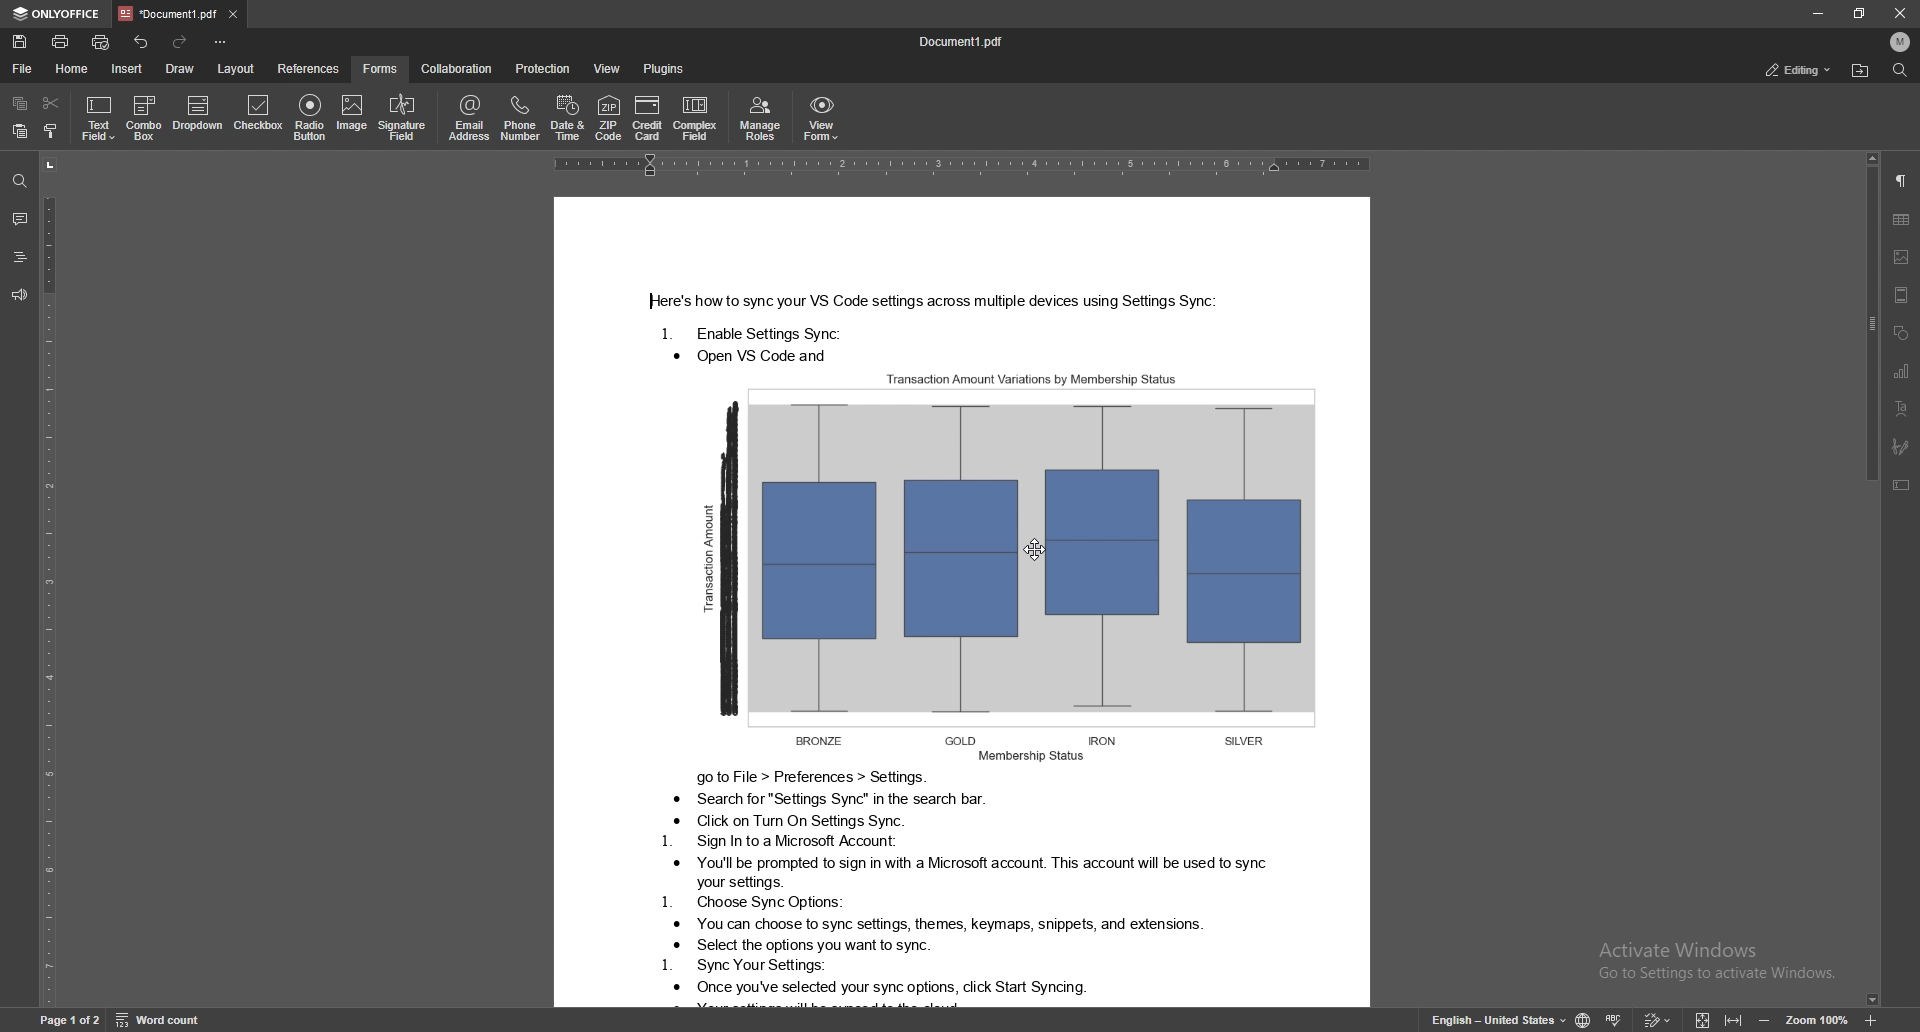 The image size is (1920, 1032). Describe the element at coordinates (199, 116) in the screenshot. I see `dropdown` at that location.